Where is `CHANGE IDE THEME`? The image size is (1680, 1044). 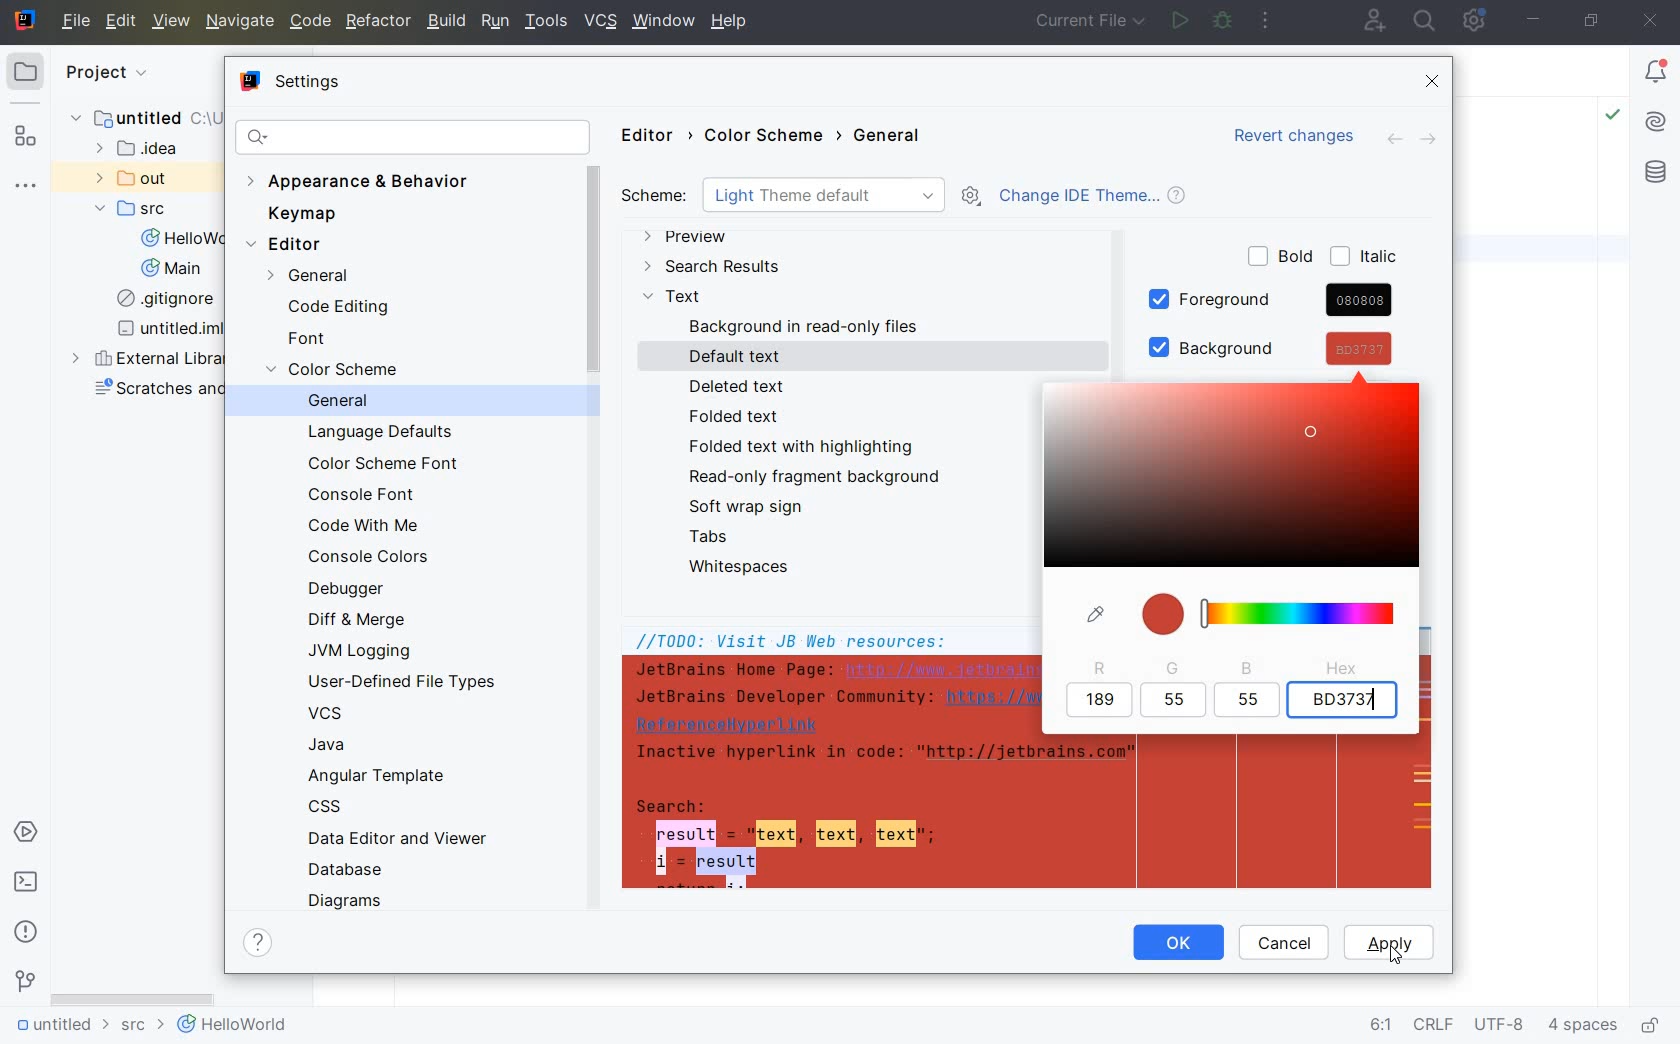 CHANGE IDE THEME is located at coordinates (1101, 199).